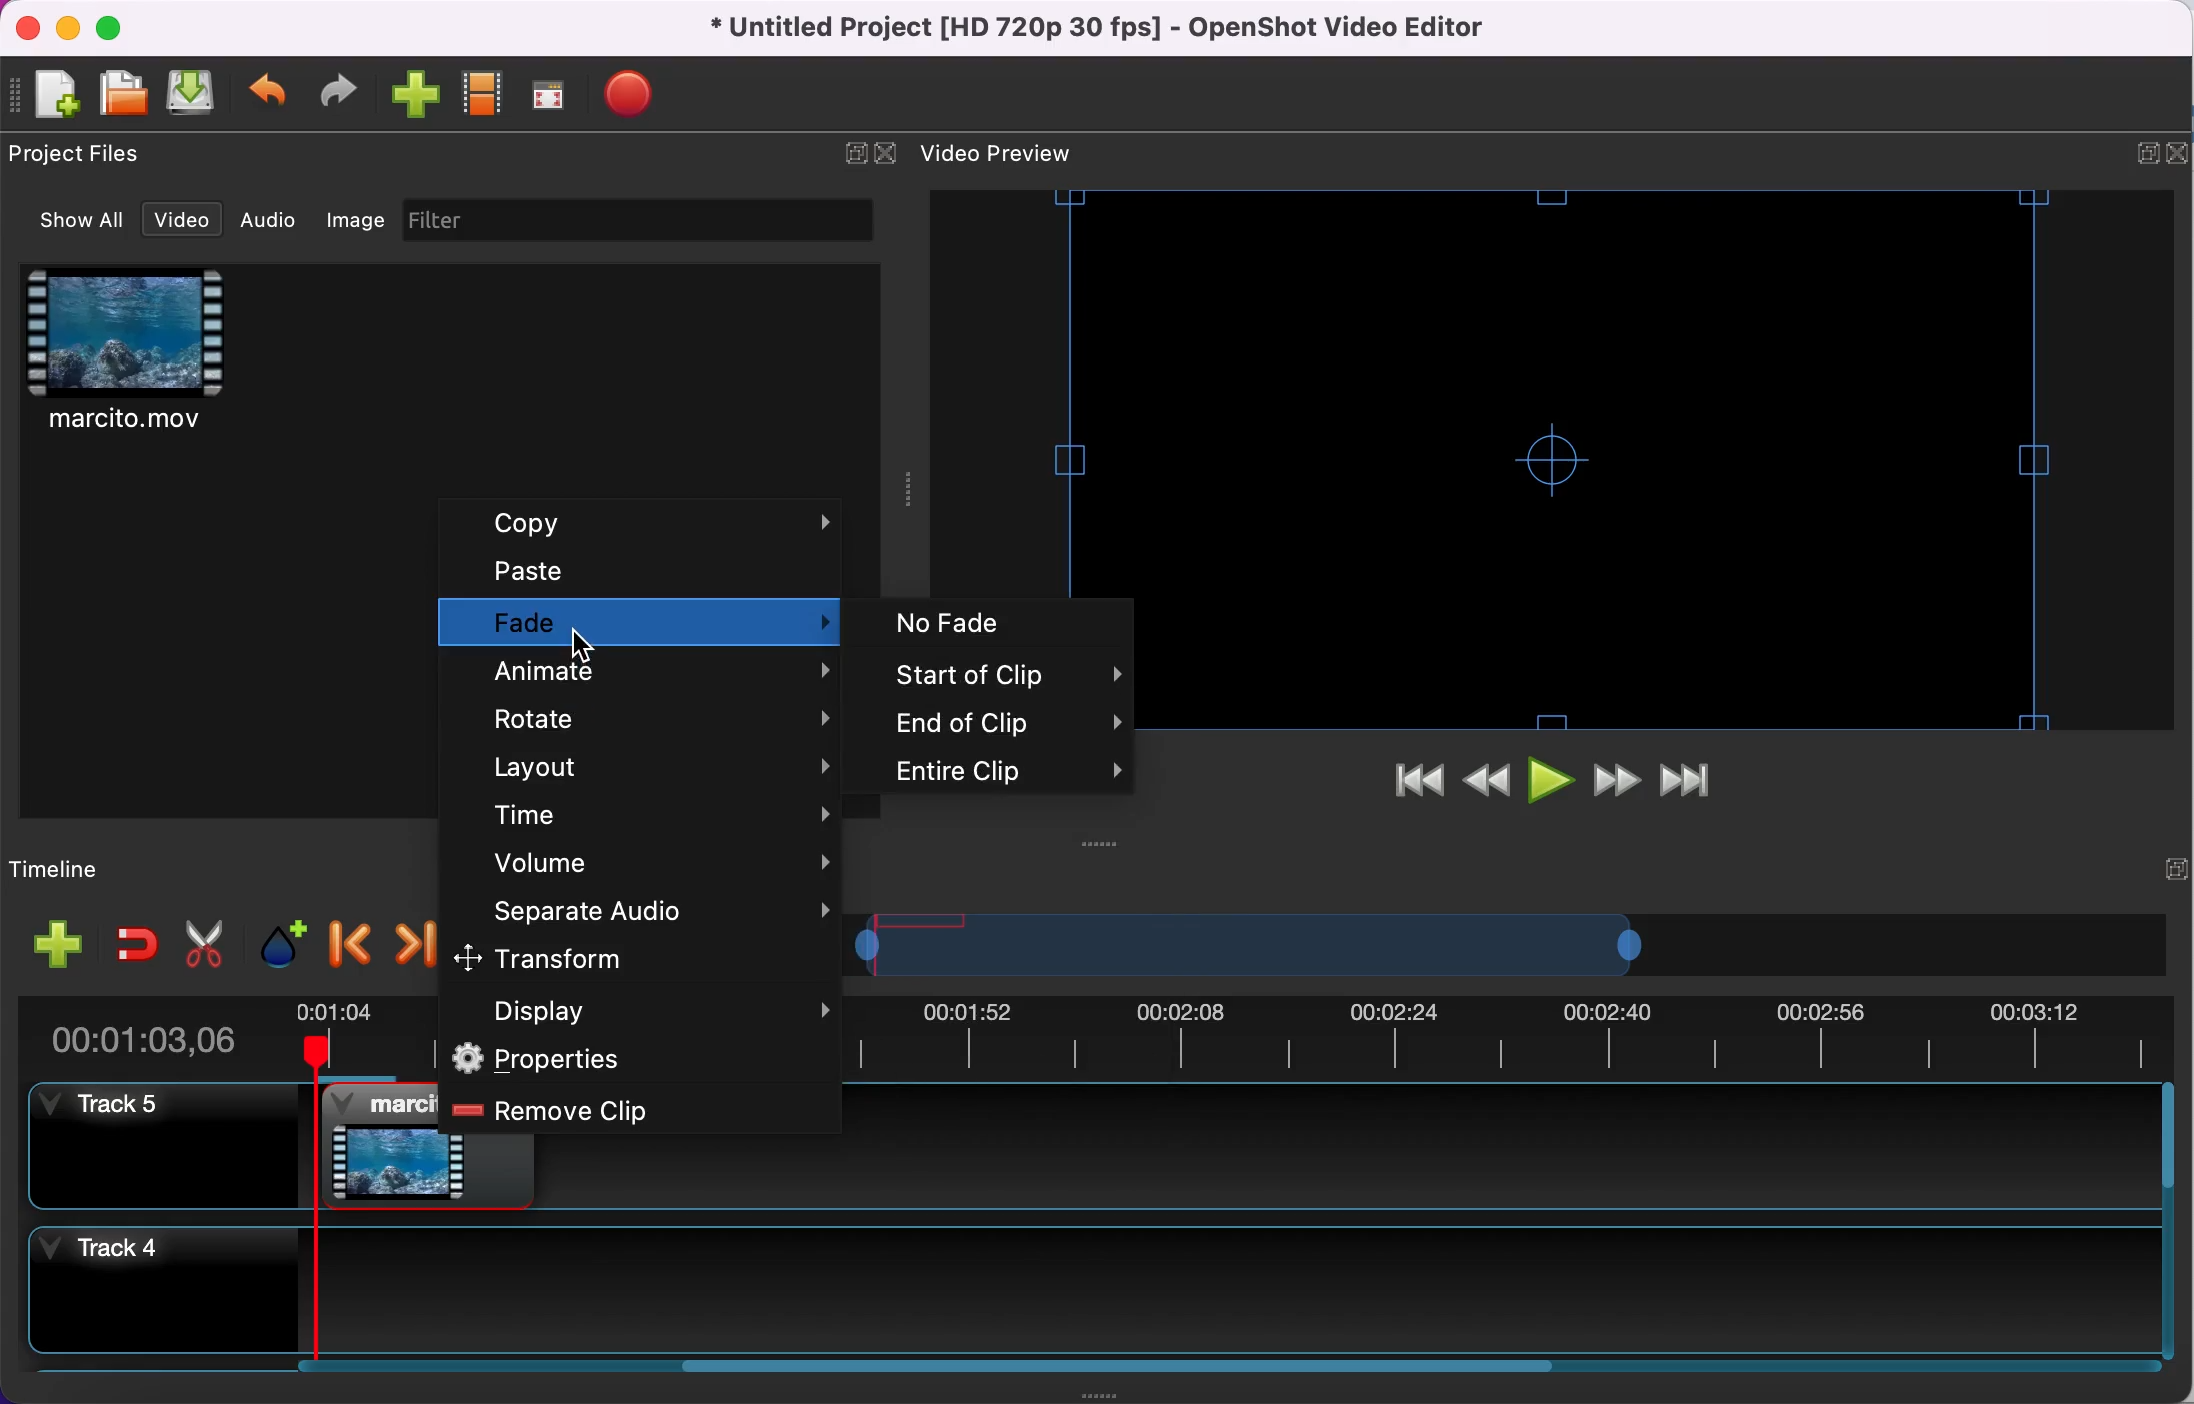 This screenshot has width=2194, height=1404. Describe the element at coordinates (2178, 156) in the screenshot. I see `close` at that location.